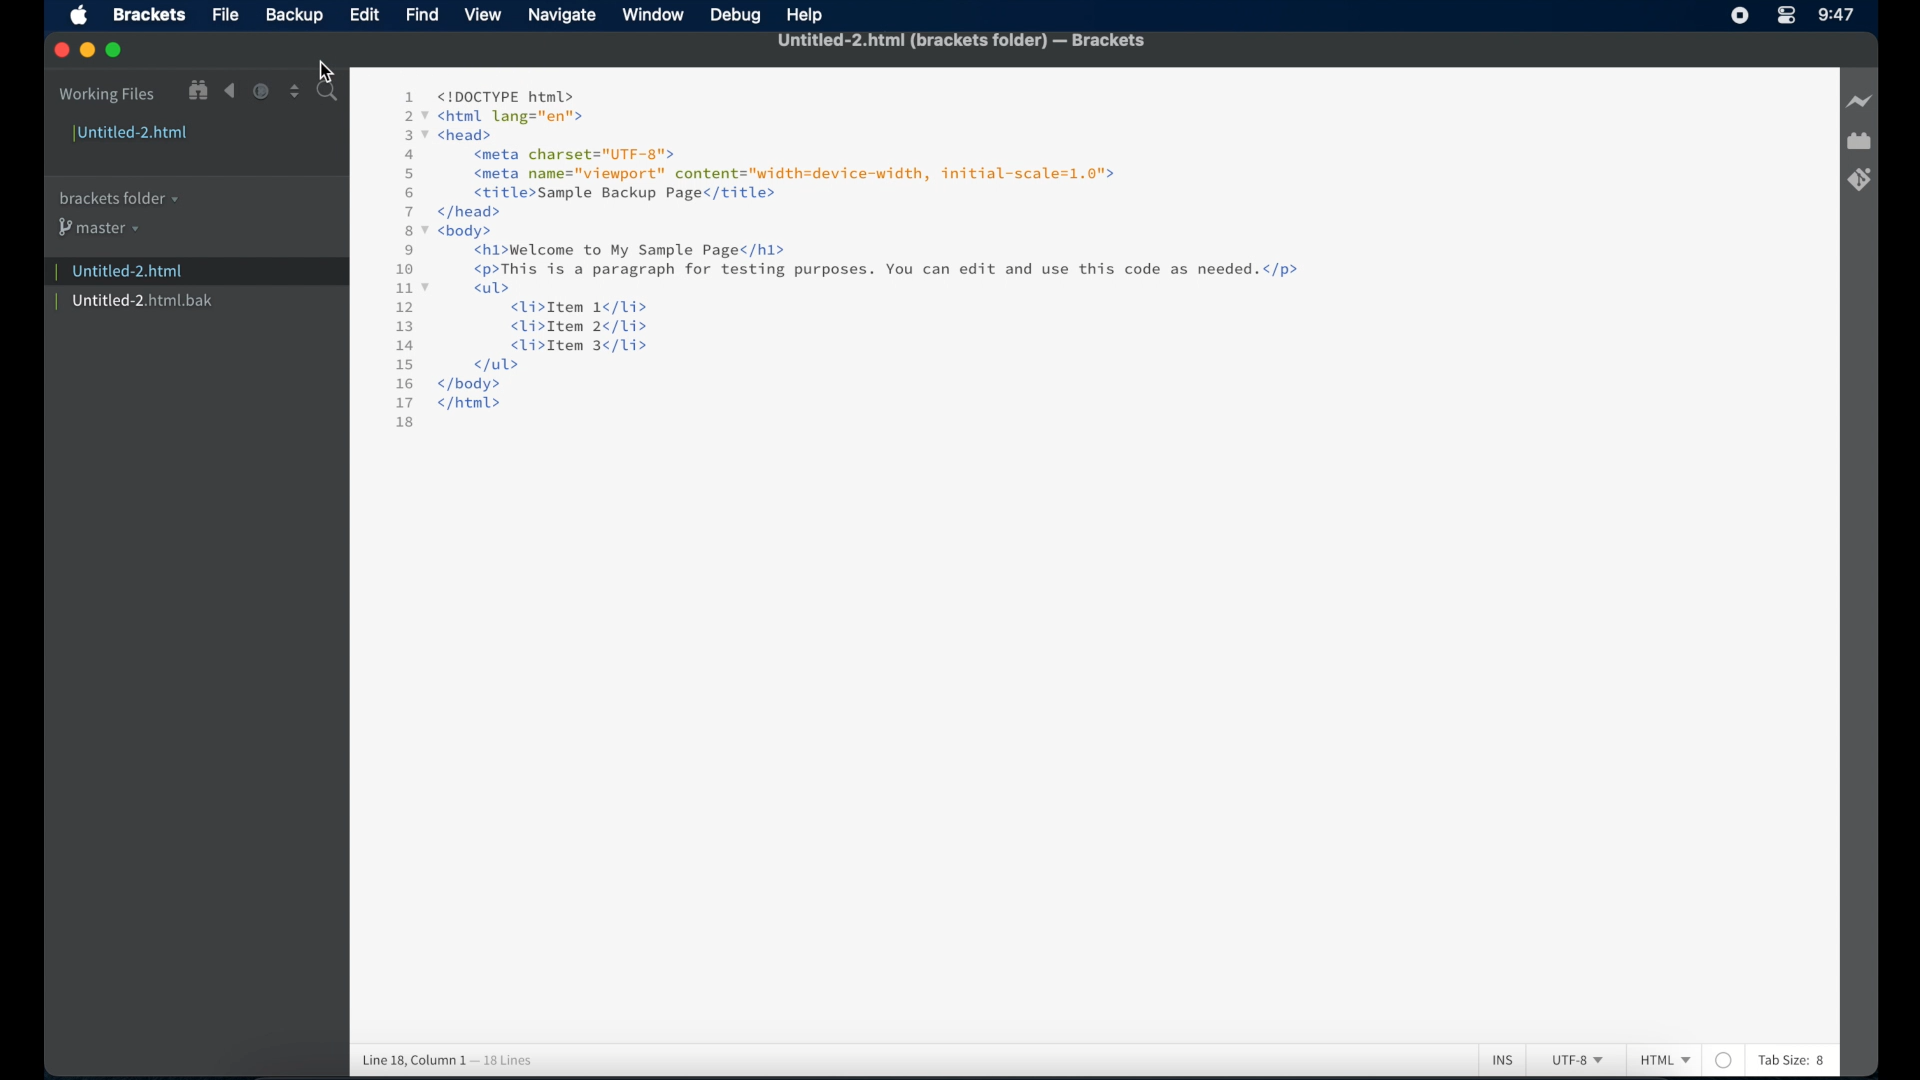 The image size is (1920, 1080). What do you see at coordinates (1503, 1061) in the screenshot?
I see `ins` at bounding box center [1503, 1061].